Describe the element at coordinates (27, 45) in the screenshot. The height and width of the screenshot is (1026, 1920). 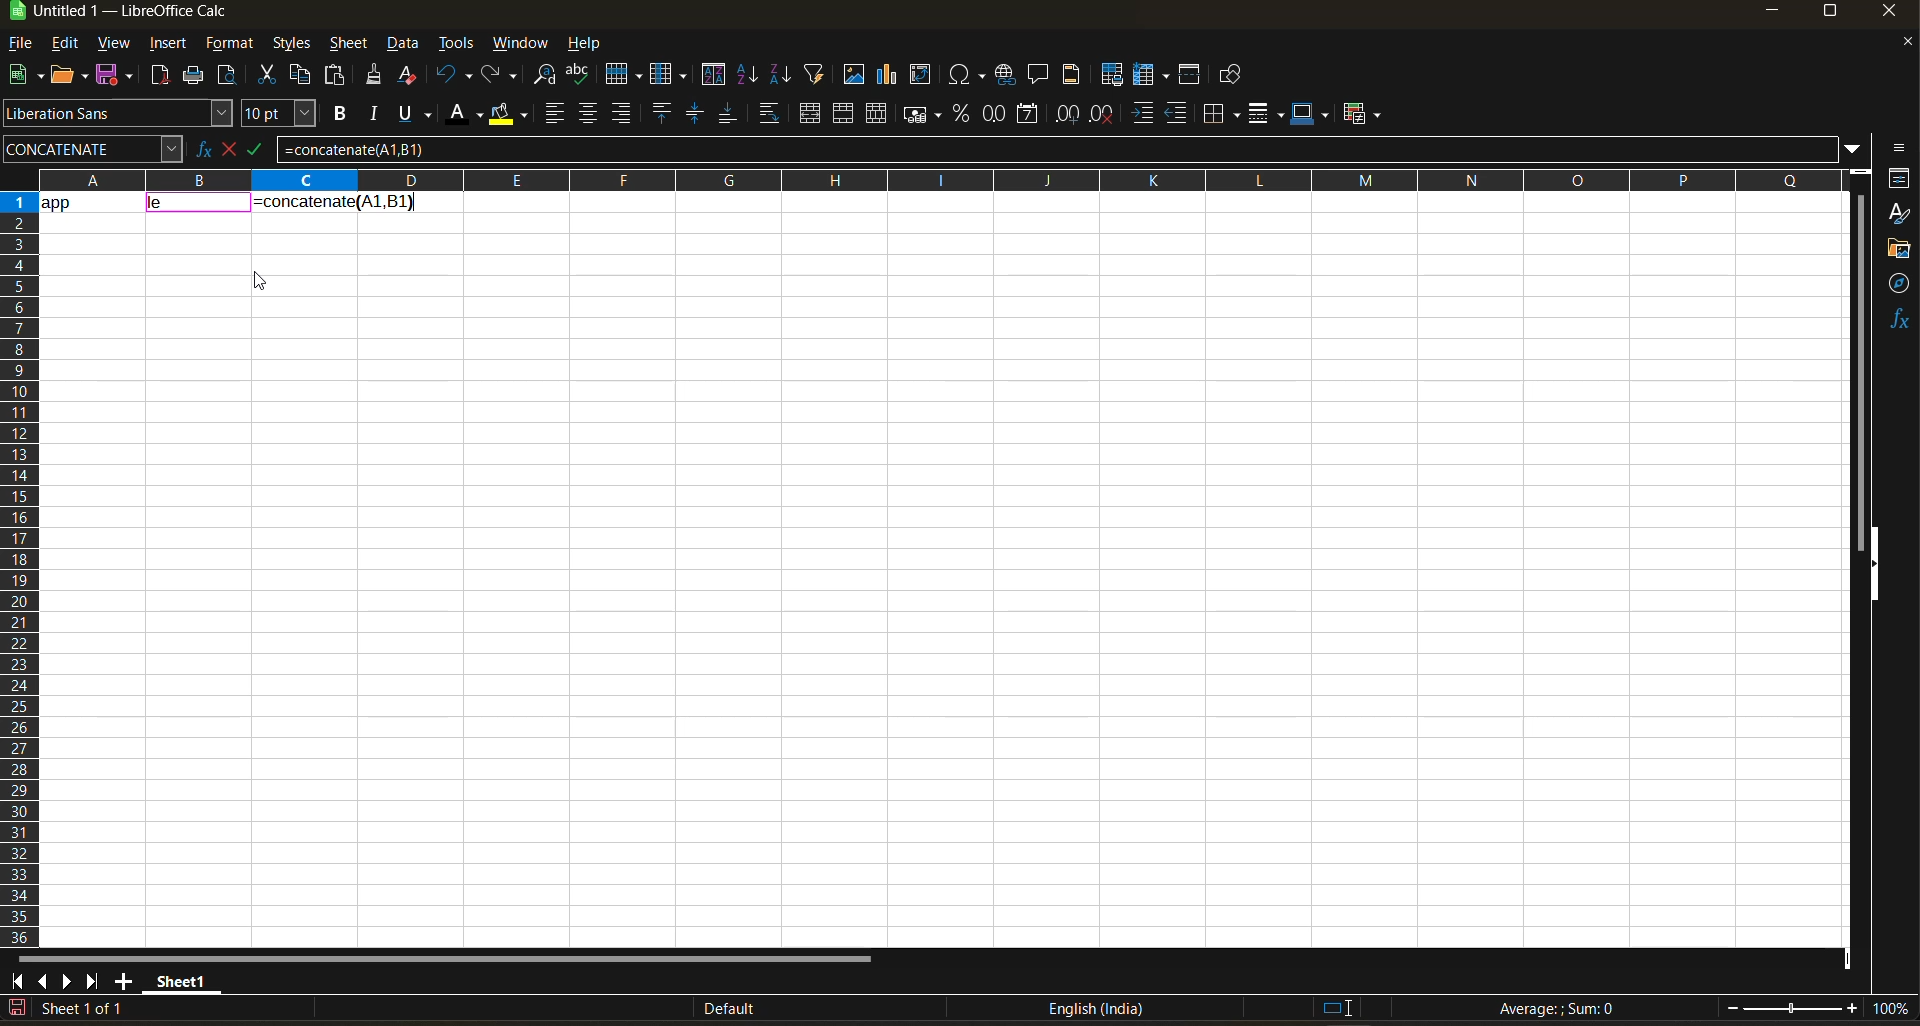
I see `file` at that location.